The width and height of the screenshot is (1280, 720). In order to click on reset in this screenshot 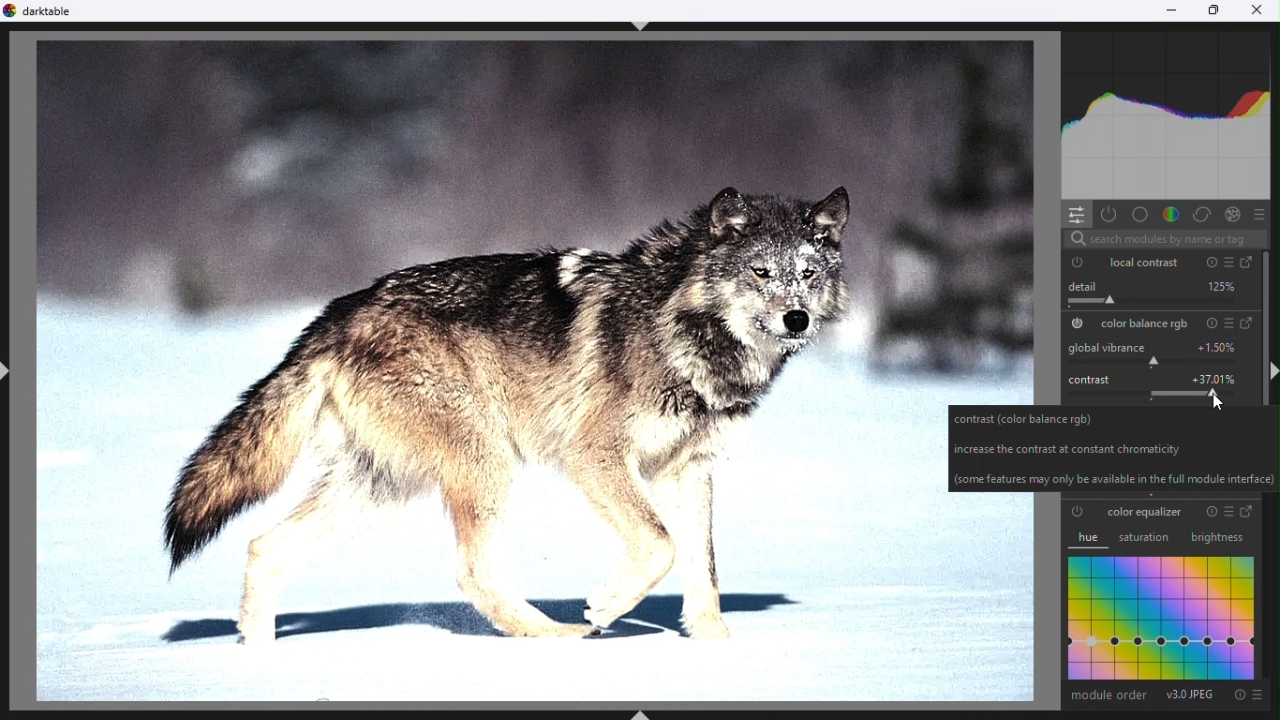, I will do `click(1210, 261)`.